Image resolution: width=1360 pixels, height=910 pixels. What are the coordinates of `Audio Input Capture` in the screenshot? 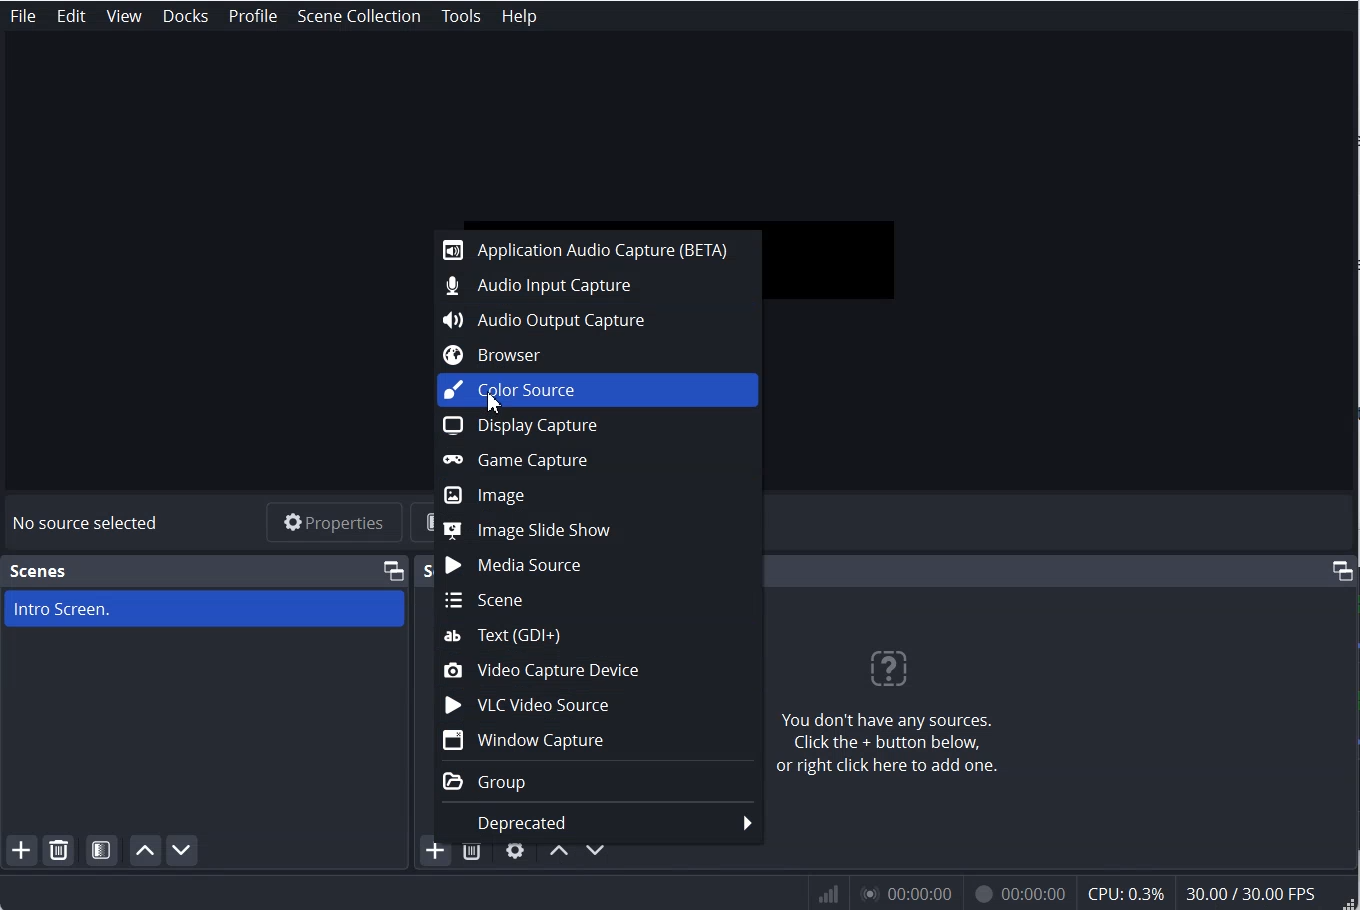 It's located at (597, 286).